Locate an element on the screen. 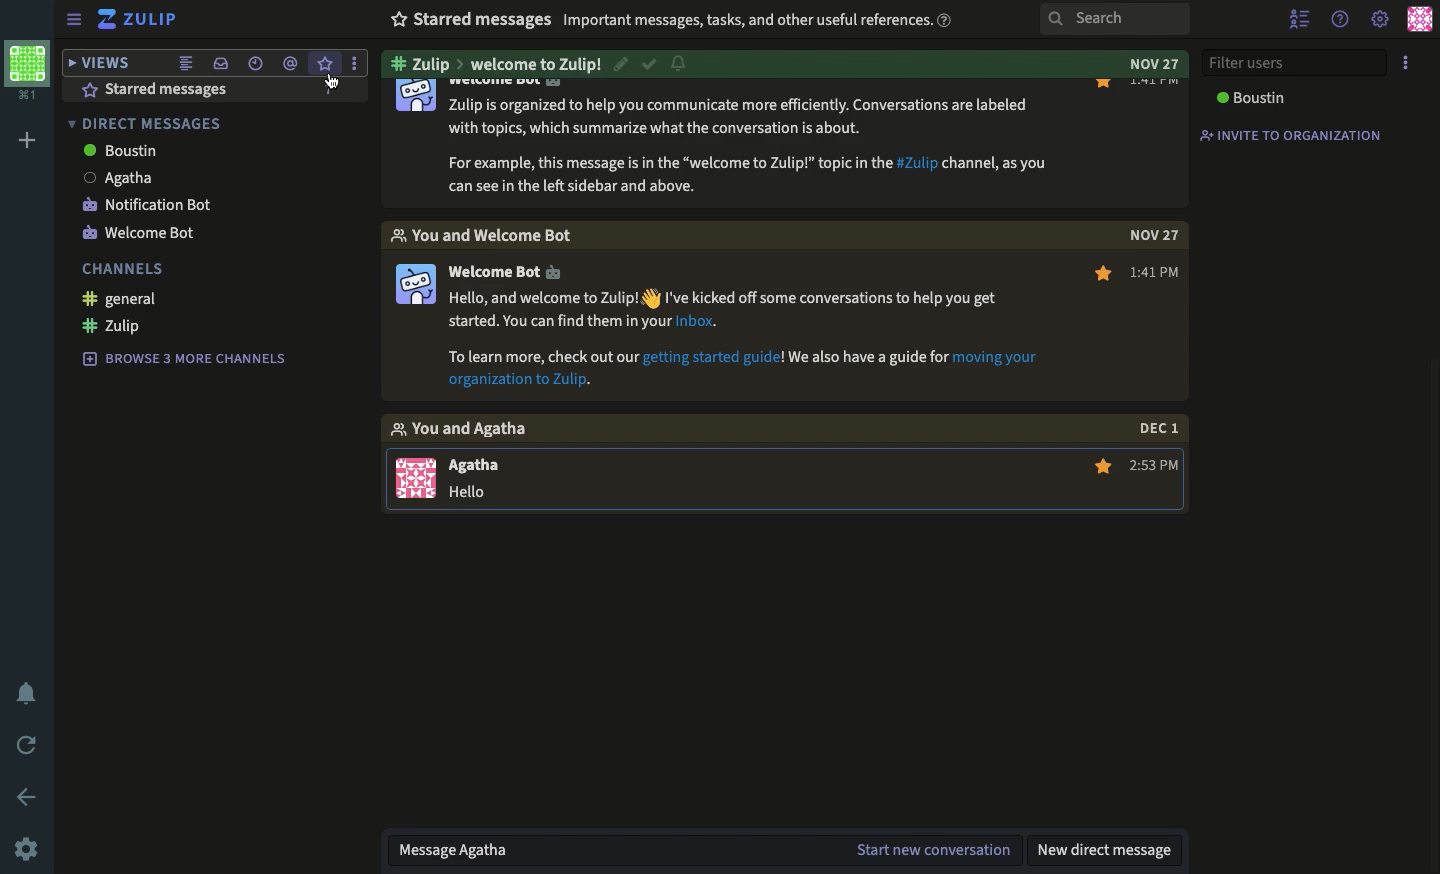 Image resolution: width=1440 pixels, height=874 pixels. sidebar is located at coordinates (72, 20).